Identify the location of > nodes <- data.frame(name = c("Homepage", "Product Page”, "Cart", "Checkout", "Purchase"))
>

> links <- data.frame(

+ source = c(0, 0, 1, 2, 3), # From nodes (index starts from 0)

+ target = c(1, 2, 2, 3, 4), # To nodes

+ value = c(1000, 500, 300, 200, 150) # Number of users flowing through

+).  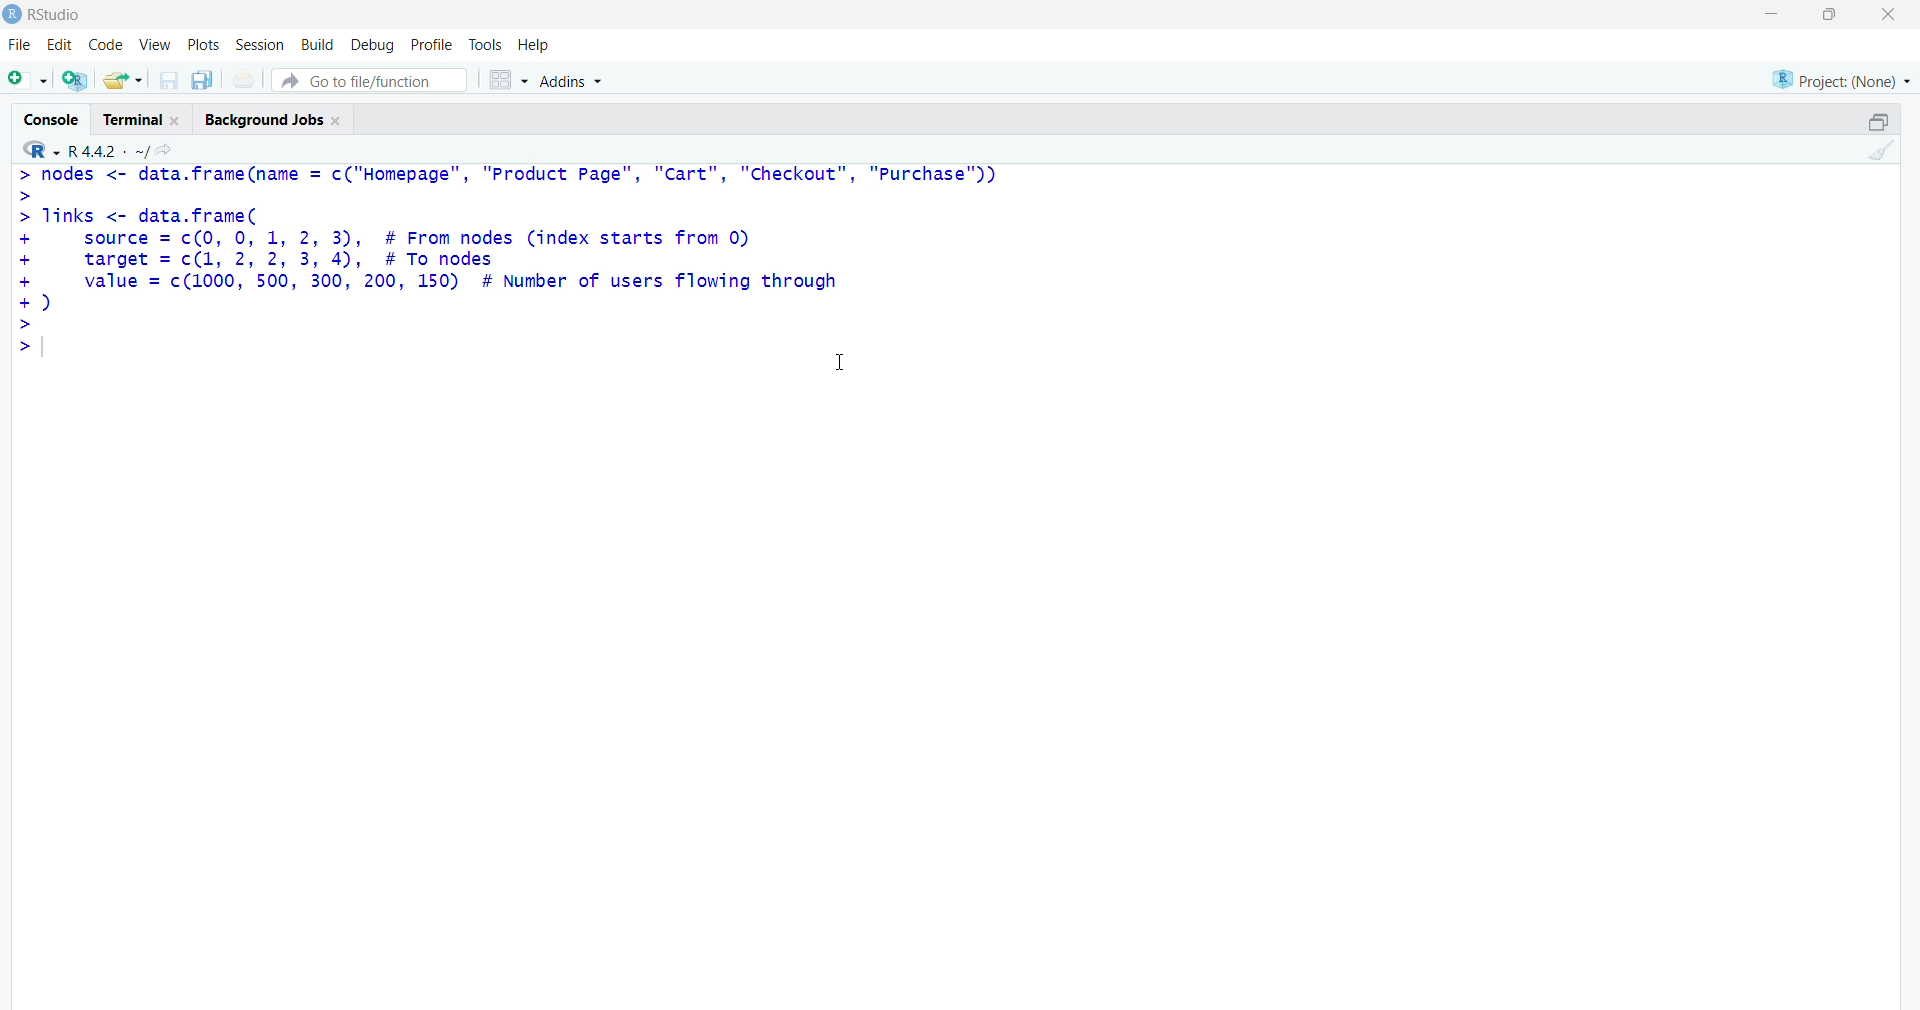
(527, 265).